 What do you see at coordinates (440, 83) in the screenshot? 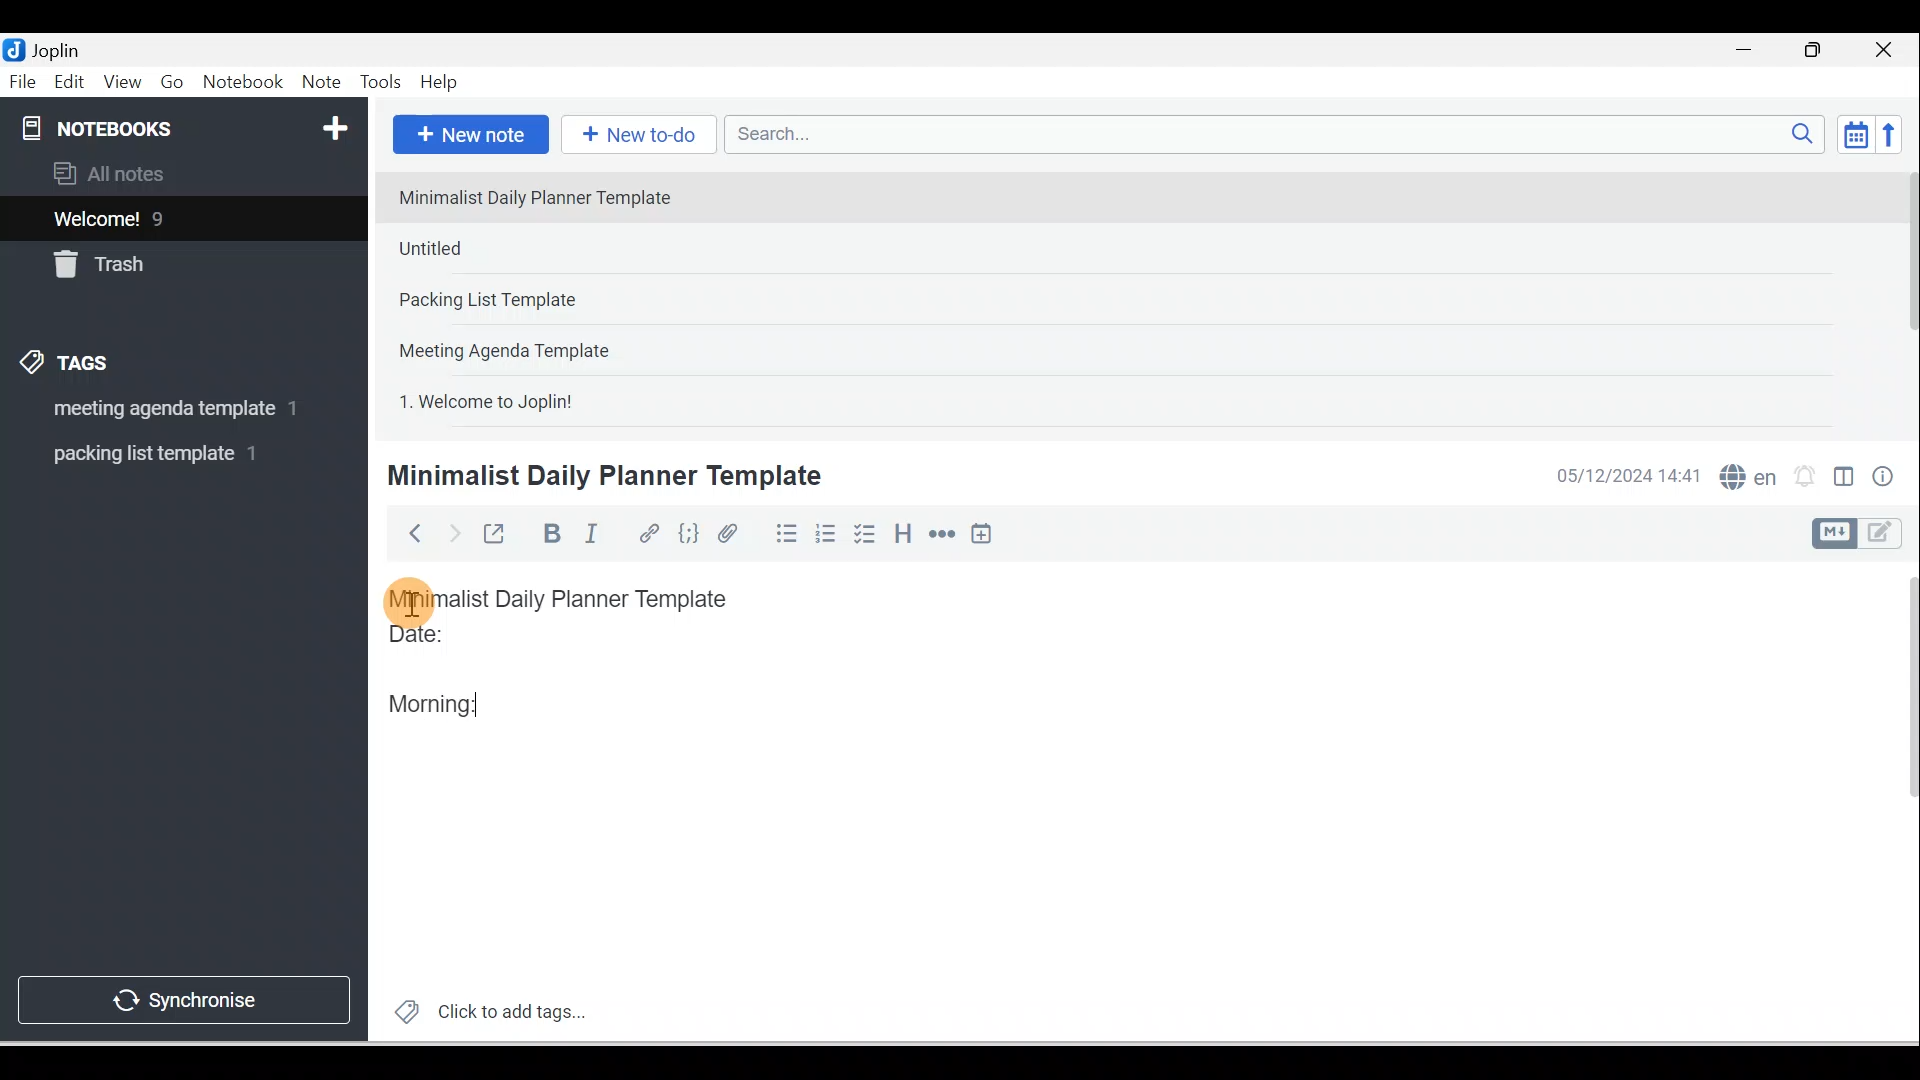
I see `Help` at bounding box center [440, 83].